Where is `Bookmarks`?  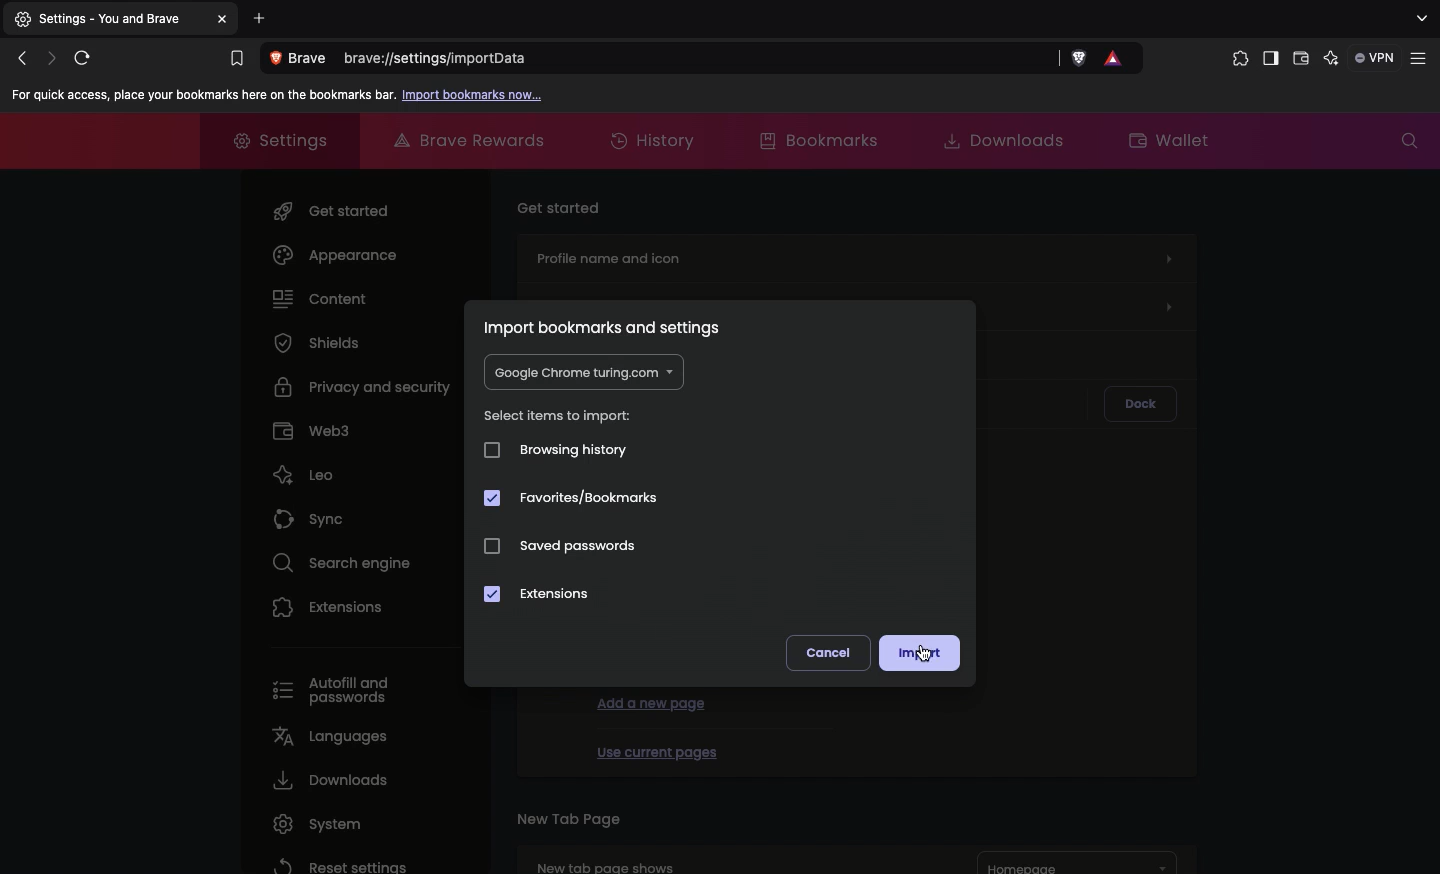 Bookmarks is located at coordinates (235, 59).